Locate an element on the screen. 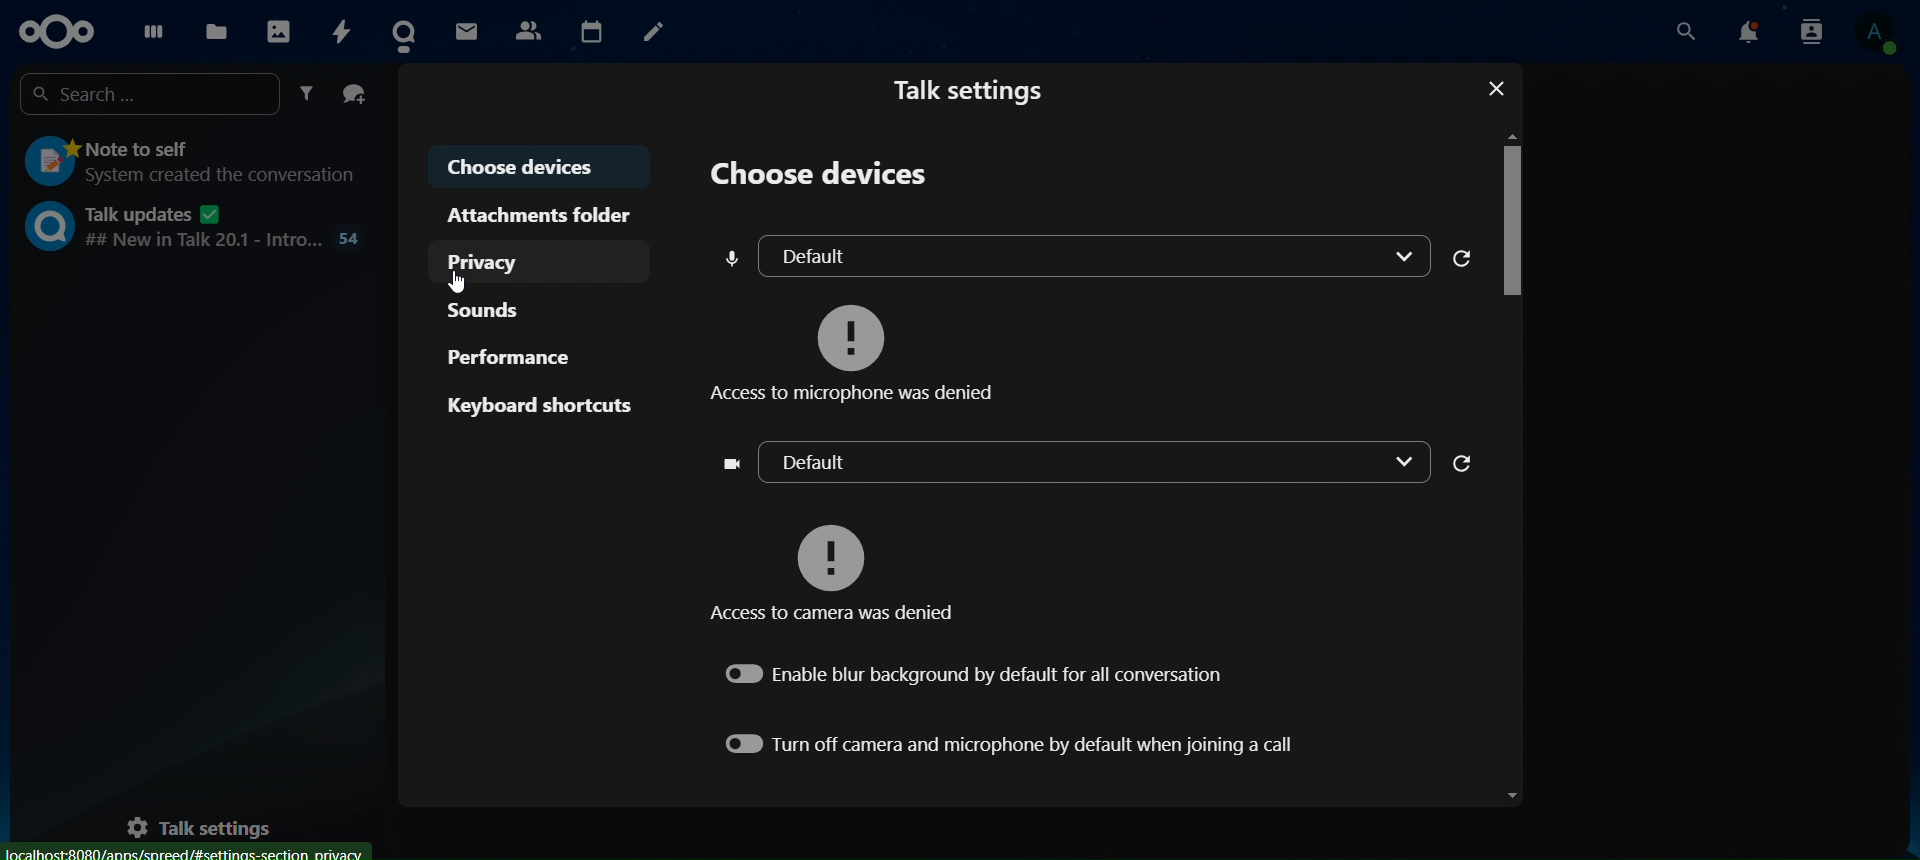 The width and height of the screenshot is (1920, 860). choose devices is located at coordinates (836, 175).